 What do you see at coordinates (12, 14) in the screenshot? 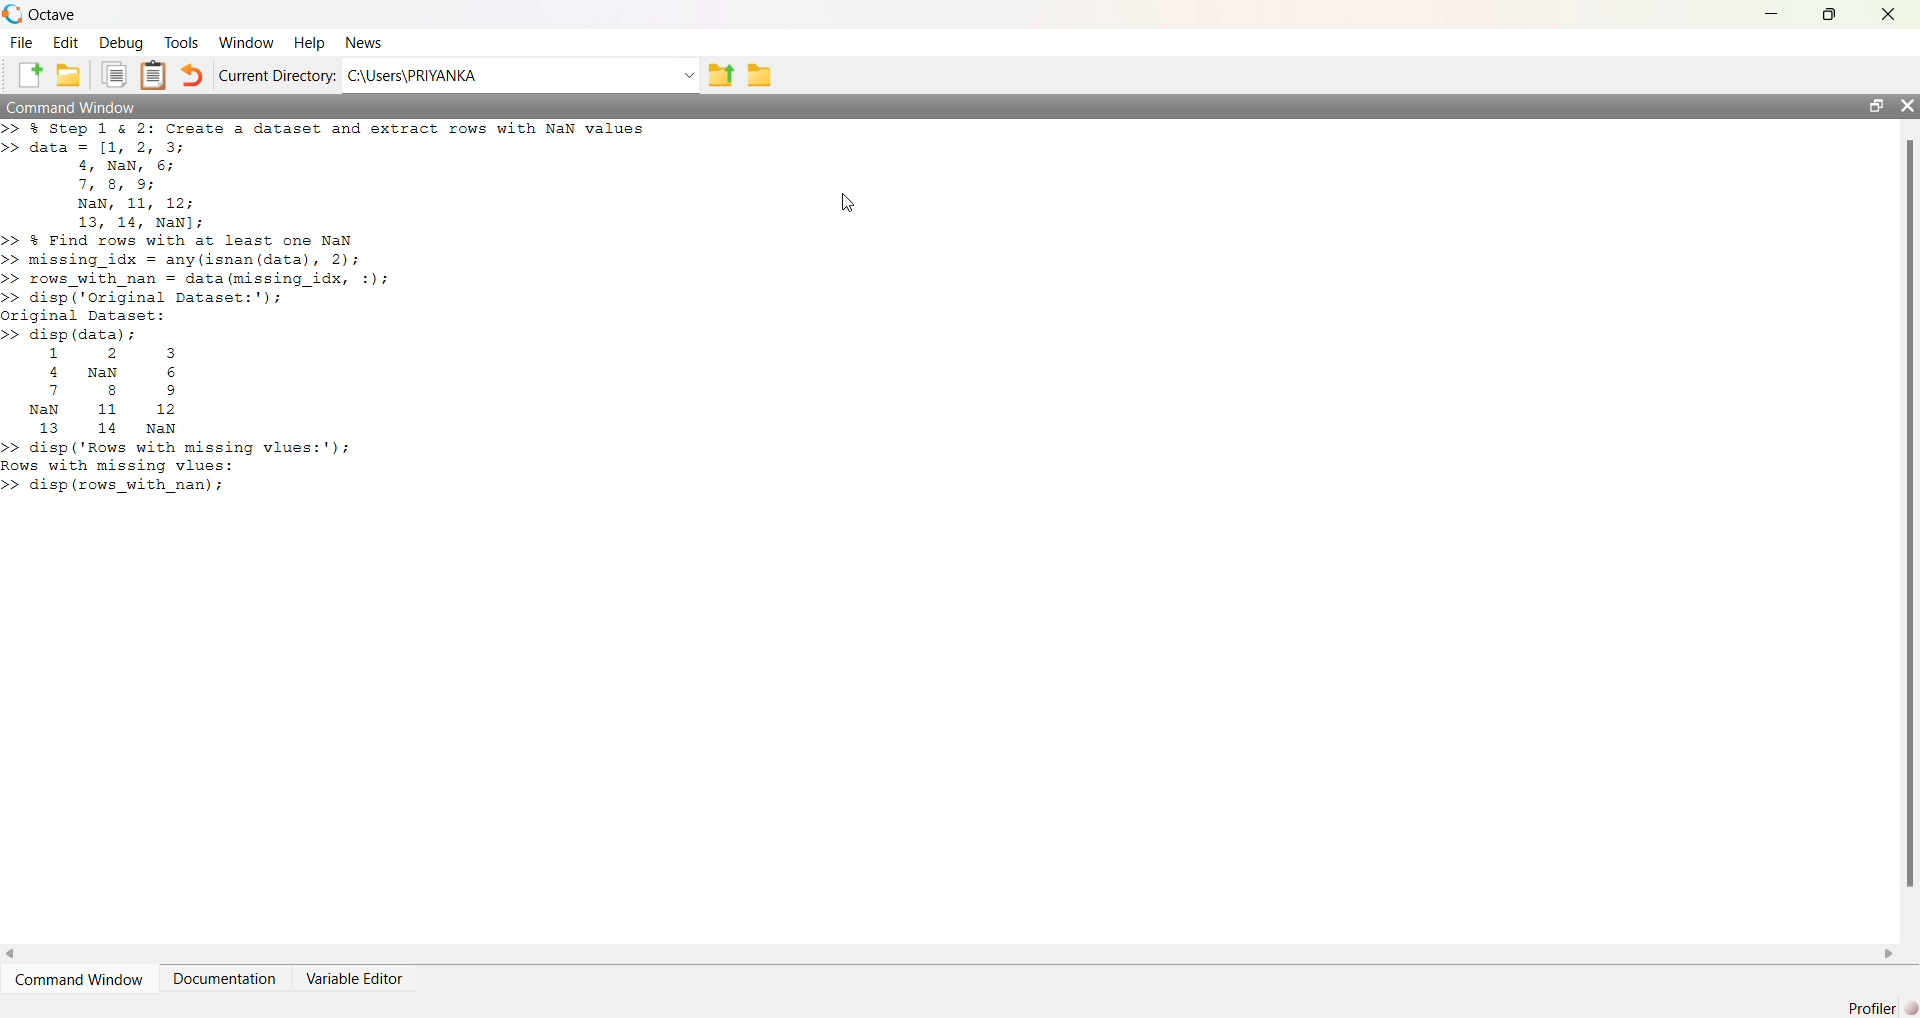
I see `logo` at bounding box center [12, 14].